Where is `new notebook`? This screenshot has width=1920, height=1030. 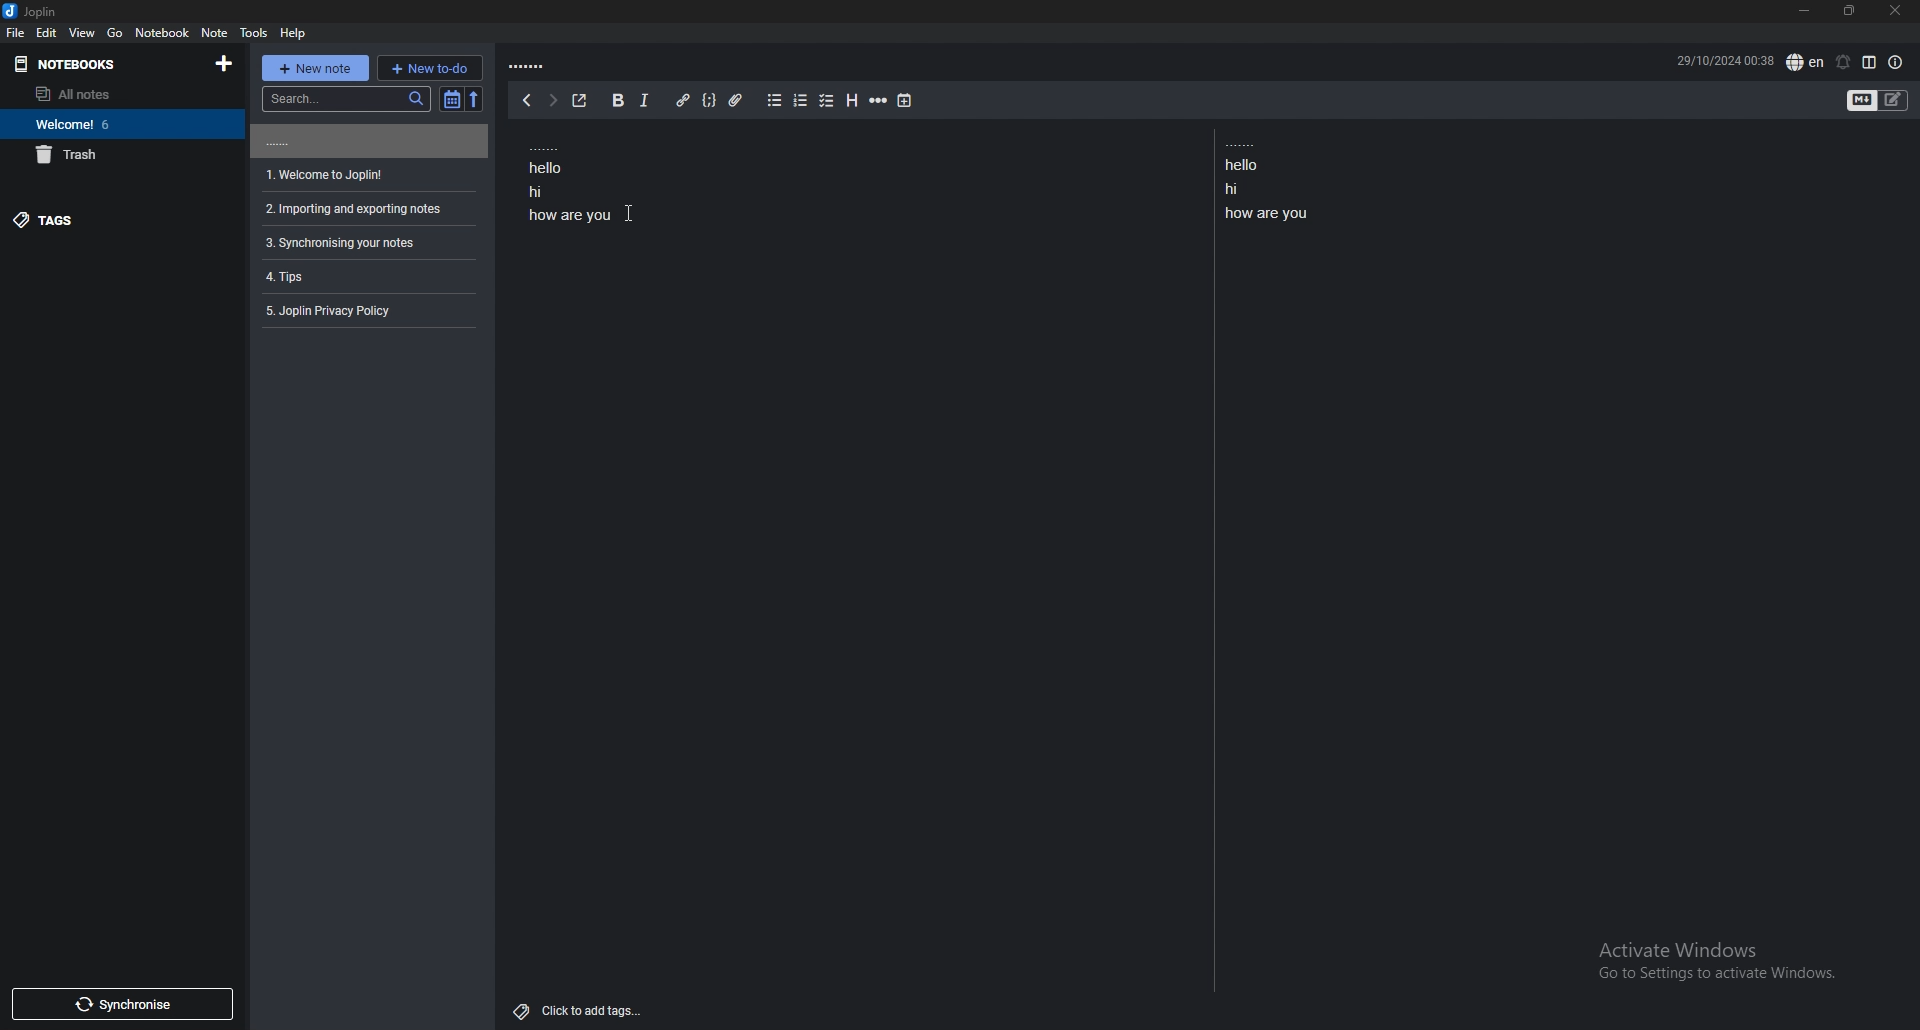
new notebook is located at coordinates (226, 63).